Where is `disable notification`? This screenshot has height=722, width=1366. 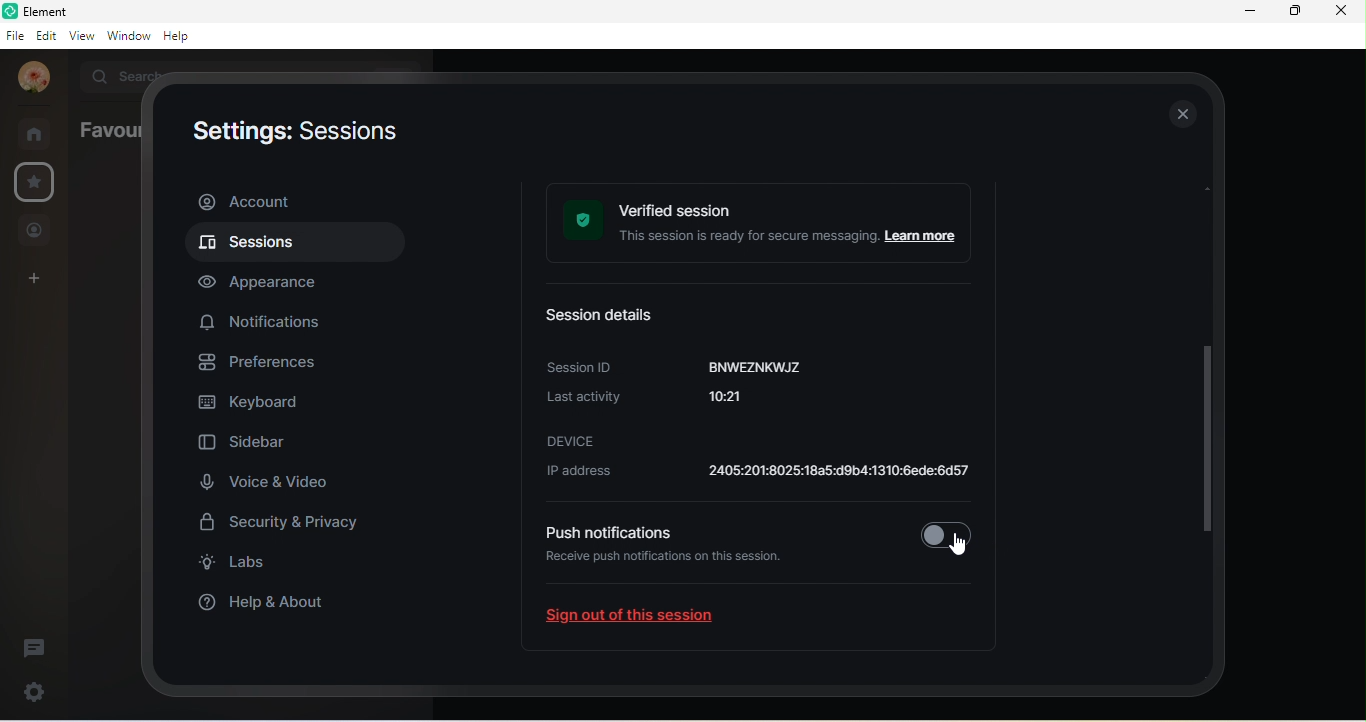
disable notification is located at coordinates (946, 531).